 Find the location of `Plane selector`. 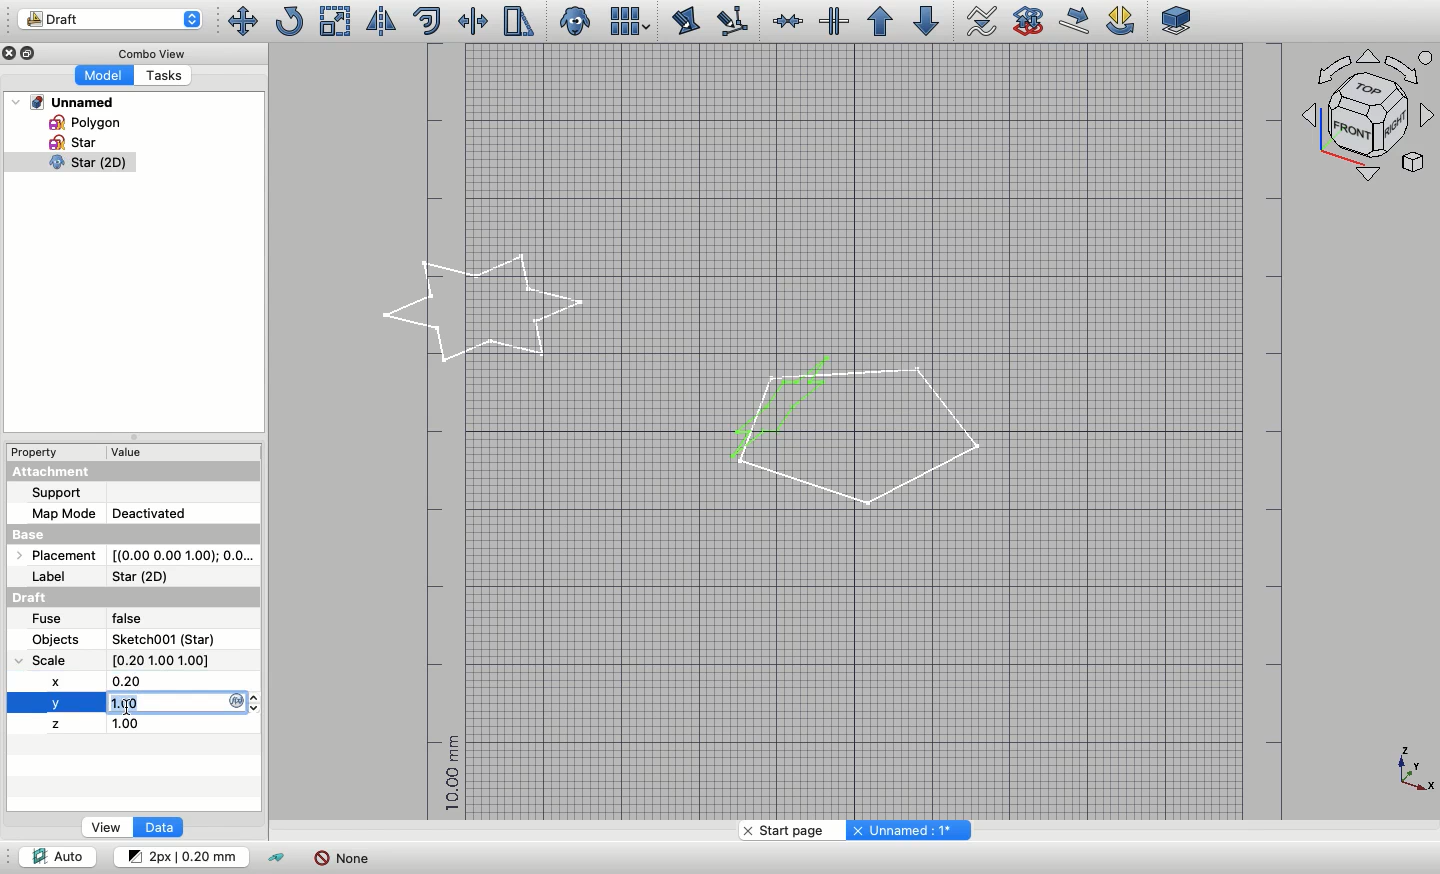

Plane selector is located at coordinates (1178, 20).